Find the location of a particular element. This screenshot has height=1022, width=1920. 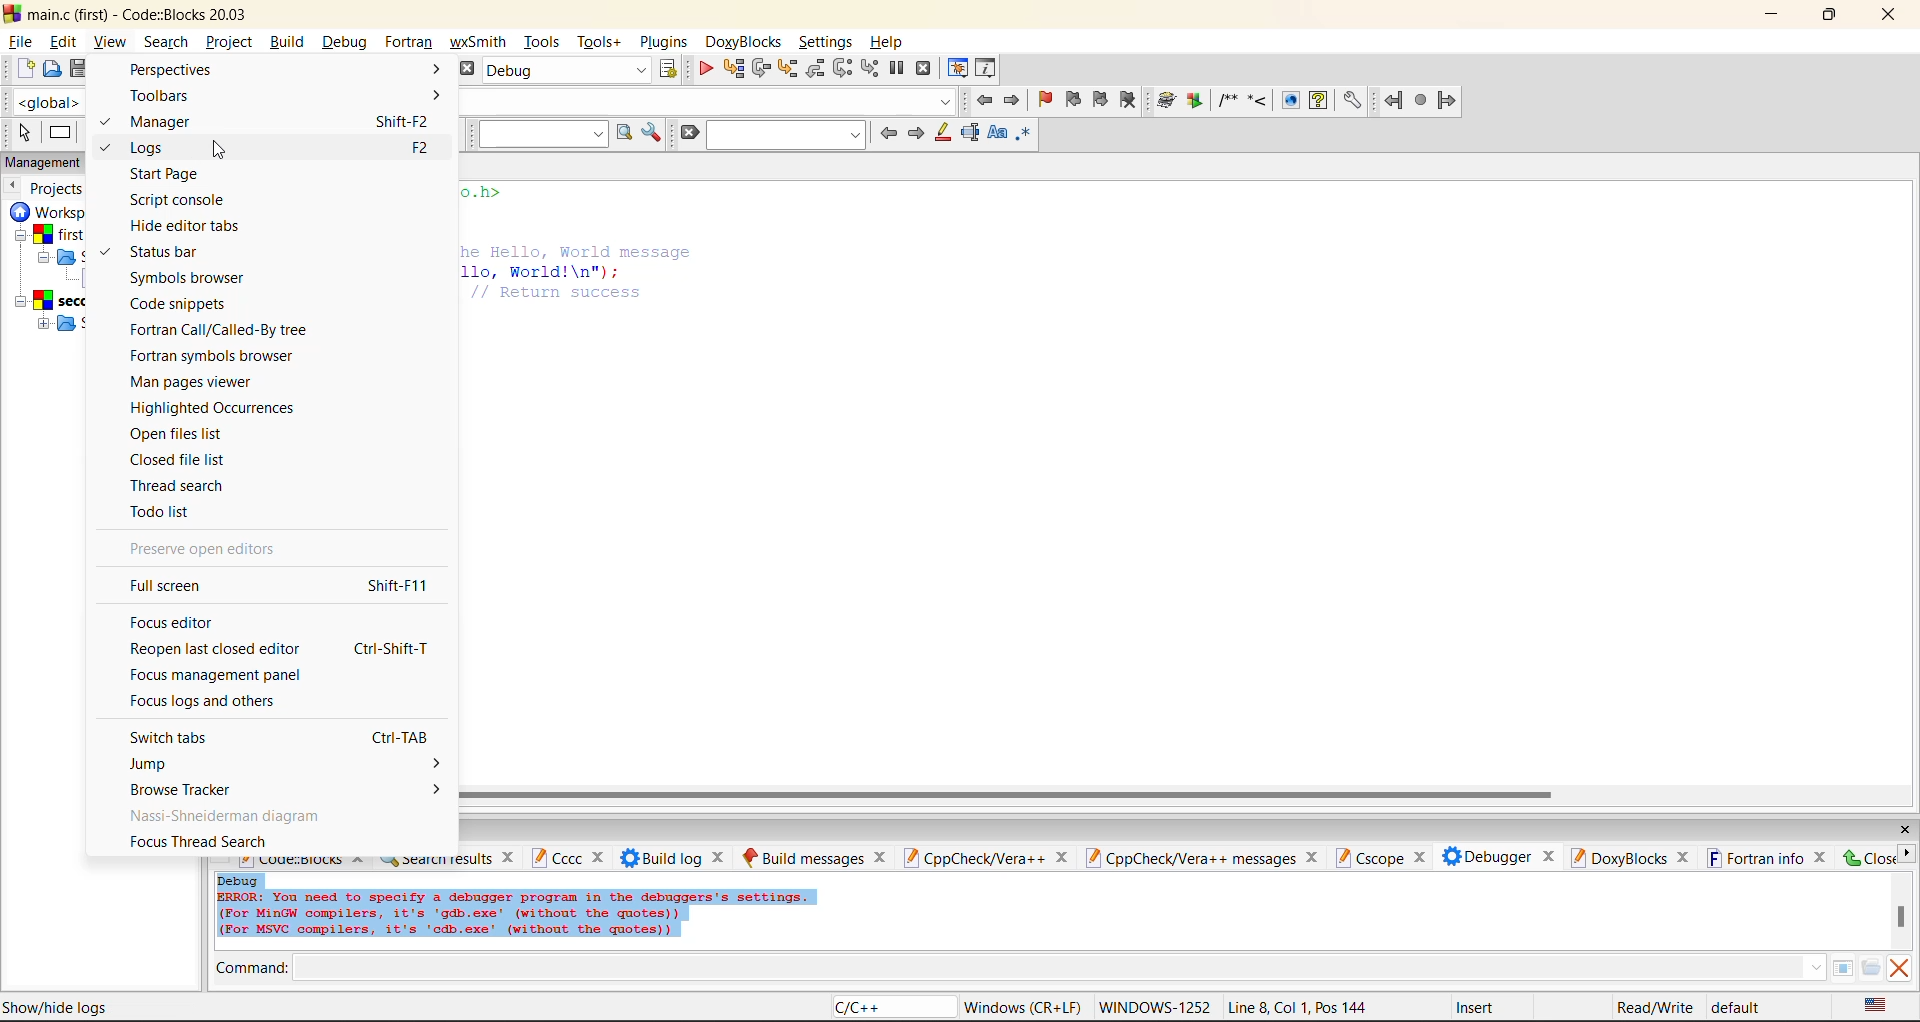

symbols browser is located at coordinates (192, 277).